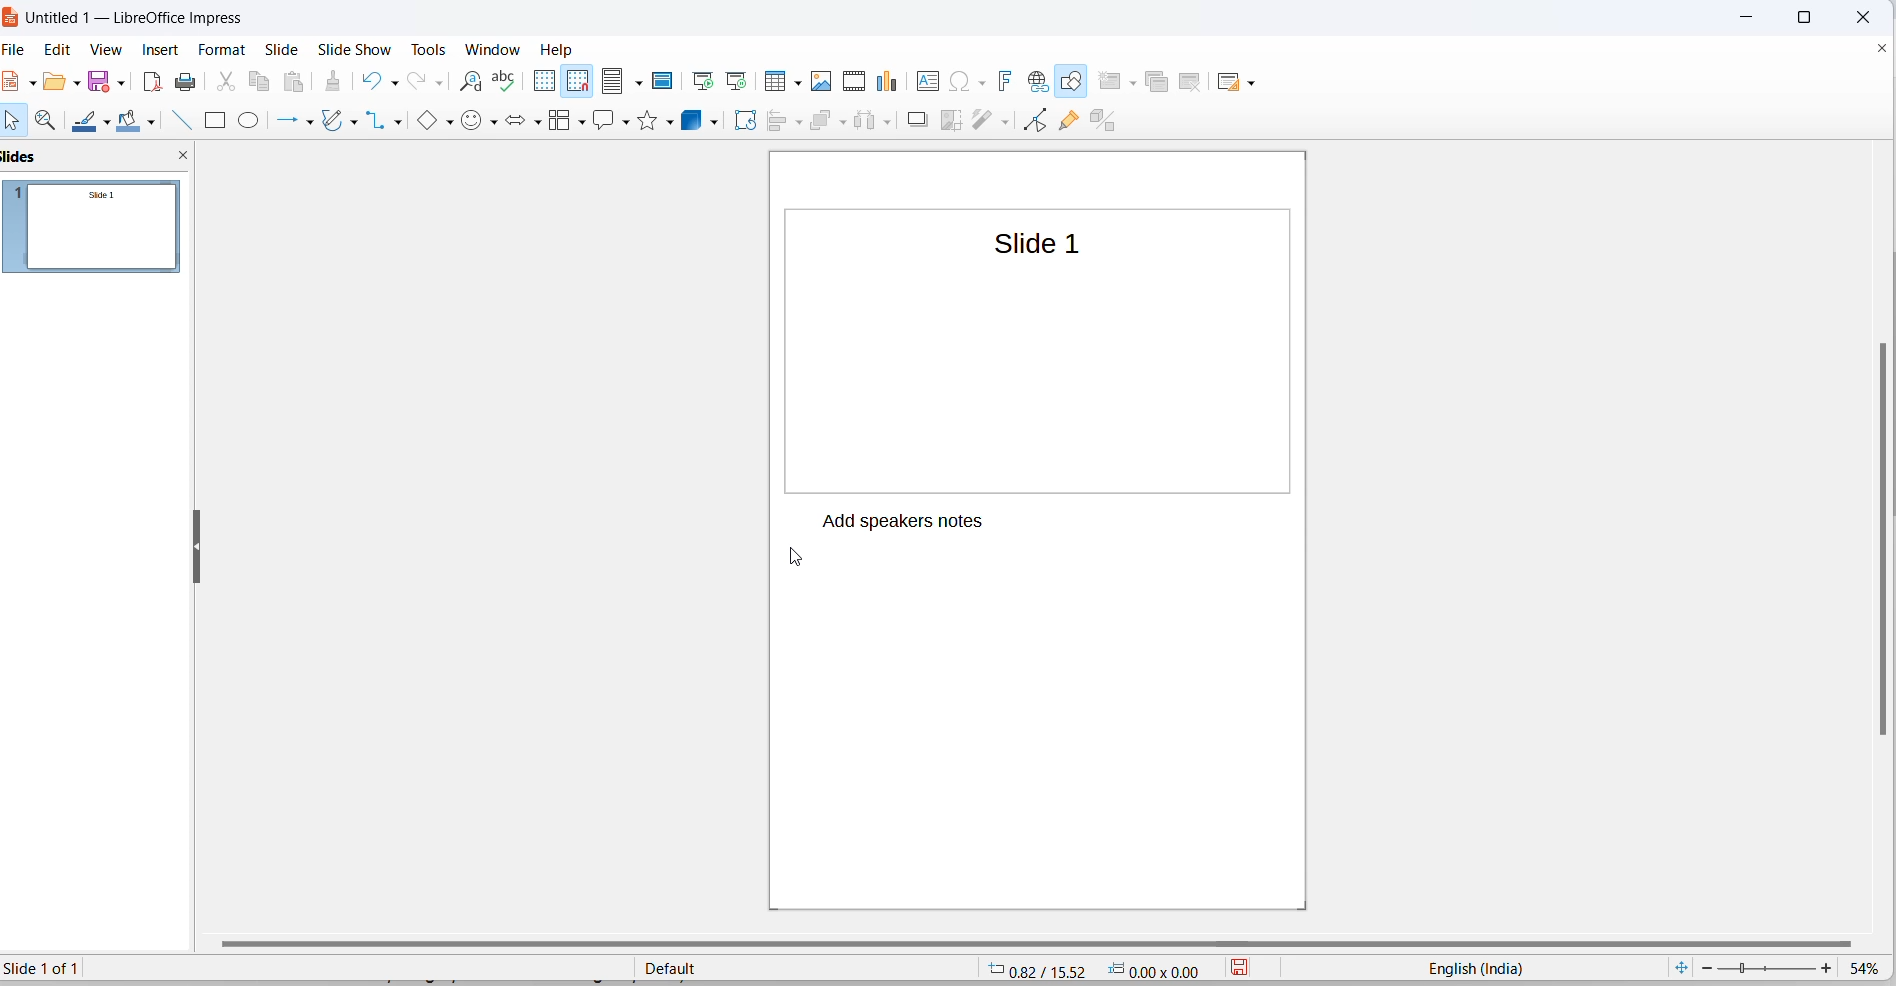 The image size is (1896, 986). I want to click on delete slide, so click(1195, 80).